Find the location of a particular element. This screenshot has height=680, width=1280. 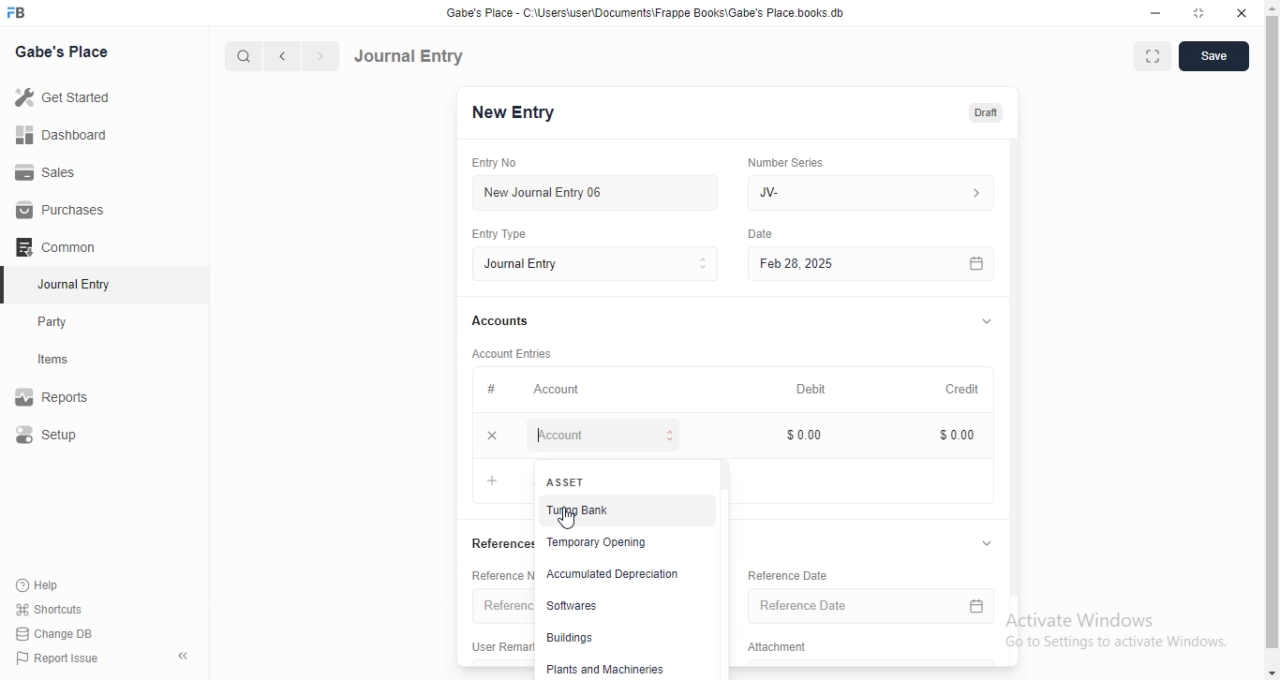

Reference Date is located at coordinates (856, 608).